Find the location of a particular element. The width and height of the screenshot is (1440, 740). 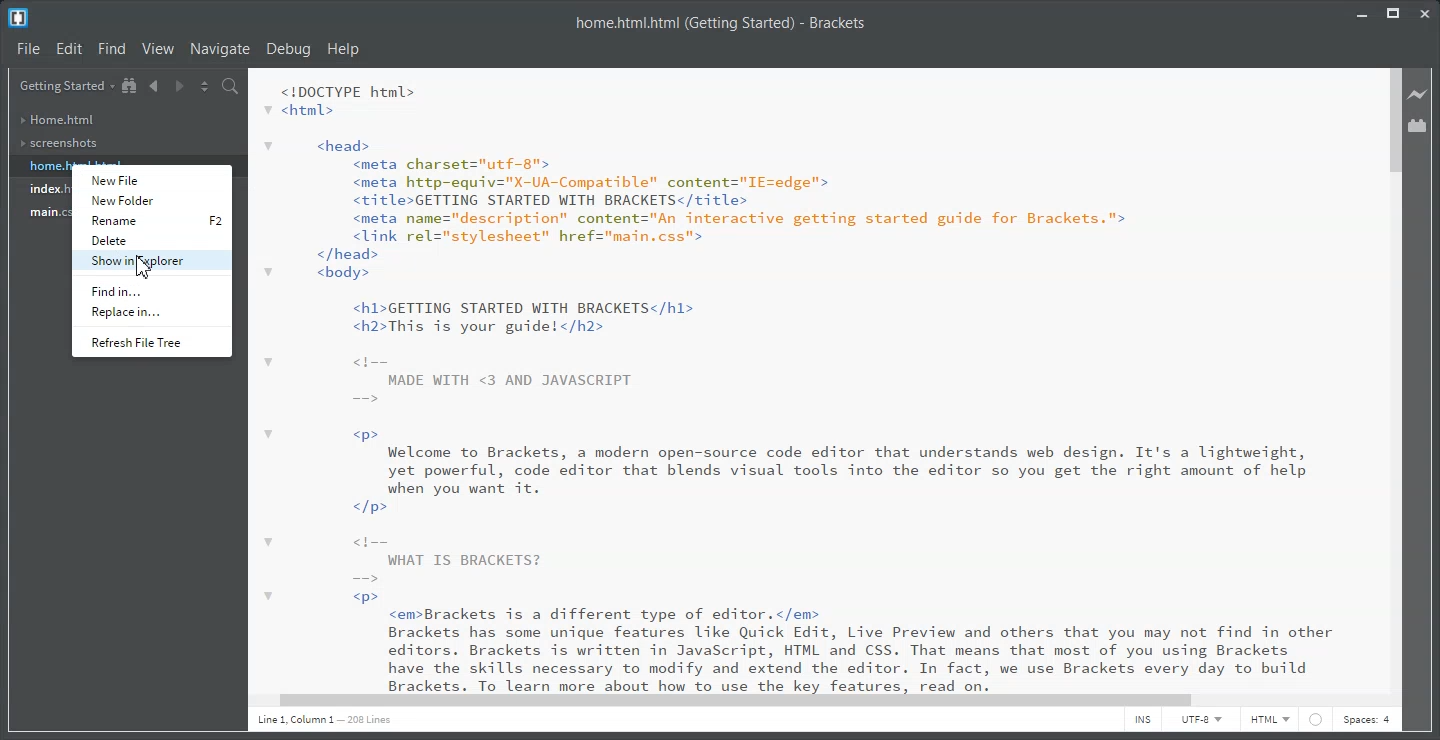

Navigate Forward is located at coordinates (178, 85).